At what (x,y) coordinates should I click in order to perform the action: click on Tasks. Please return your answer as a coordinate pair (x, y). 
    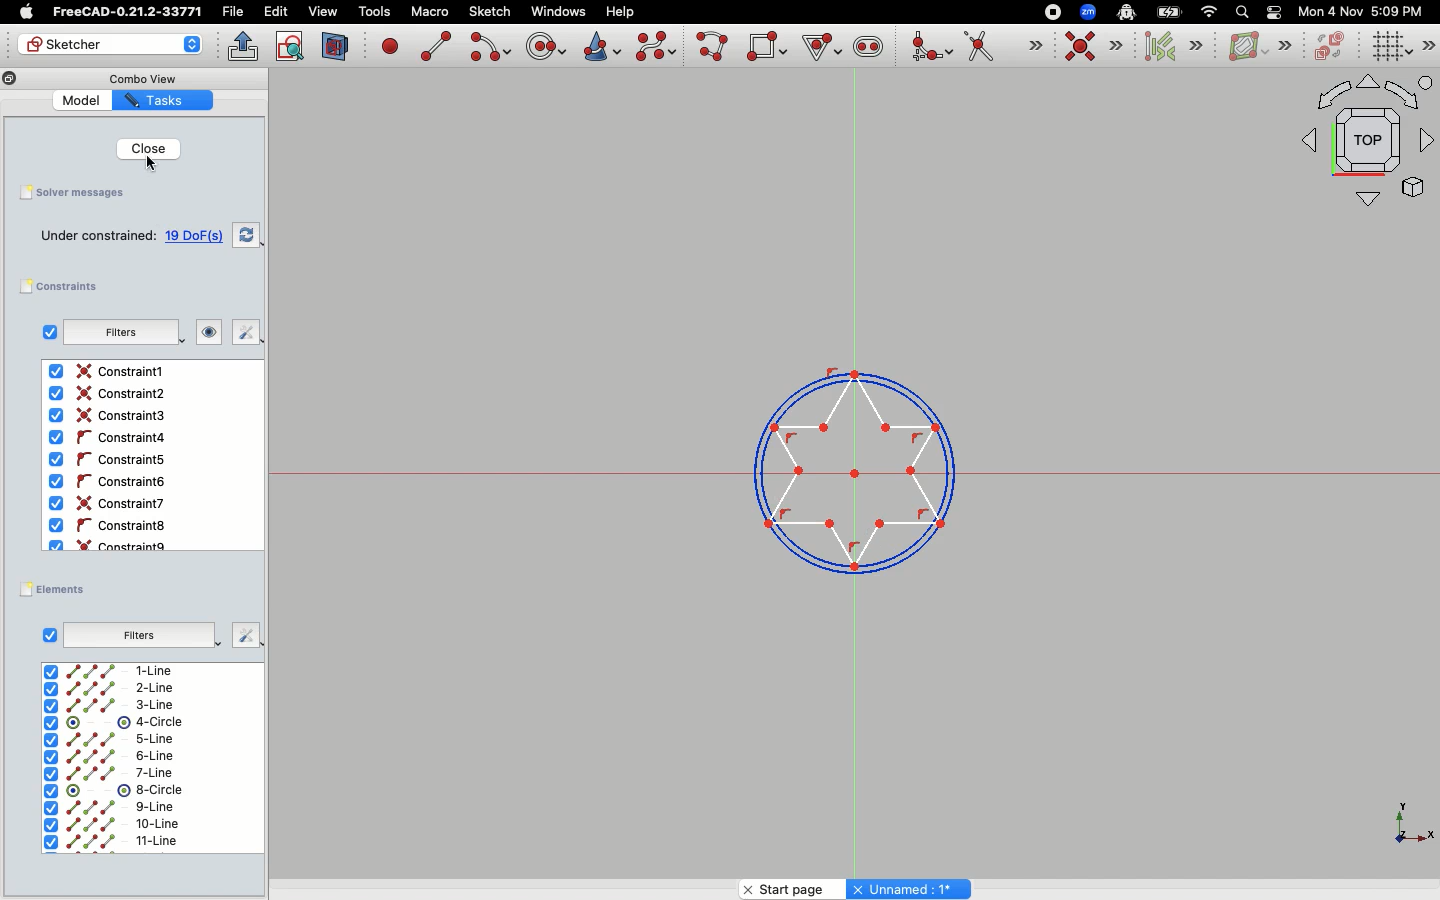
    Looking at the image, I should click on (163, 101).